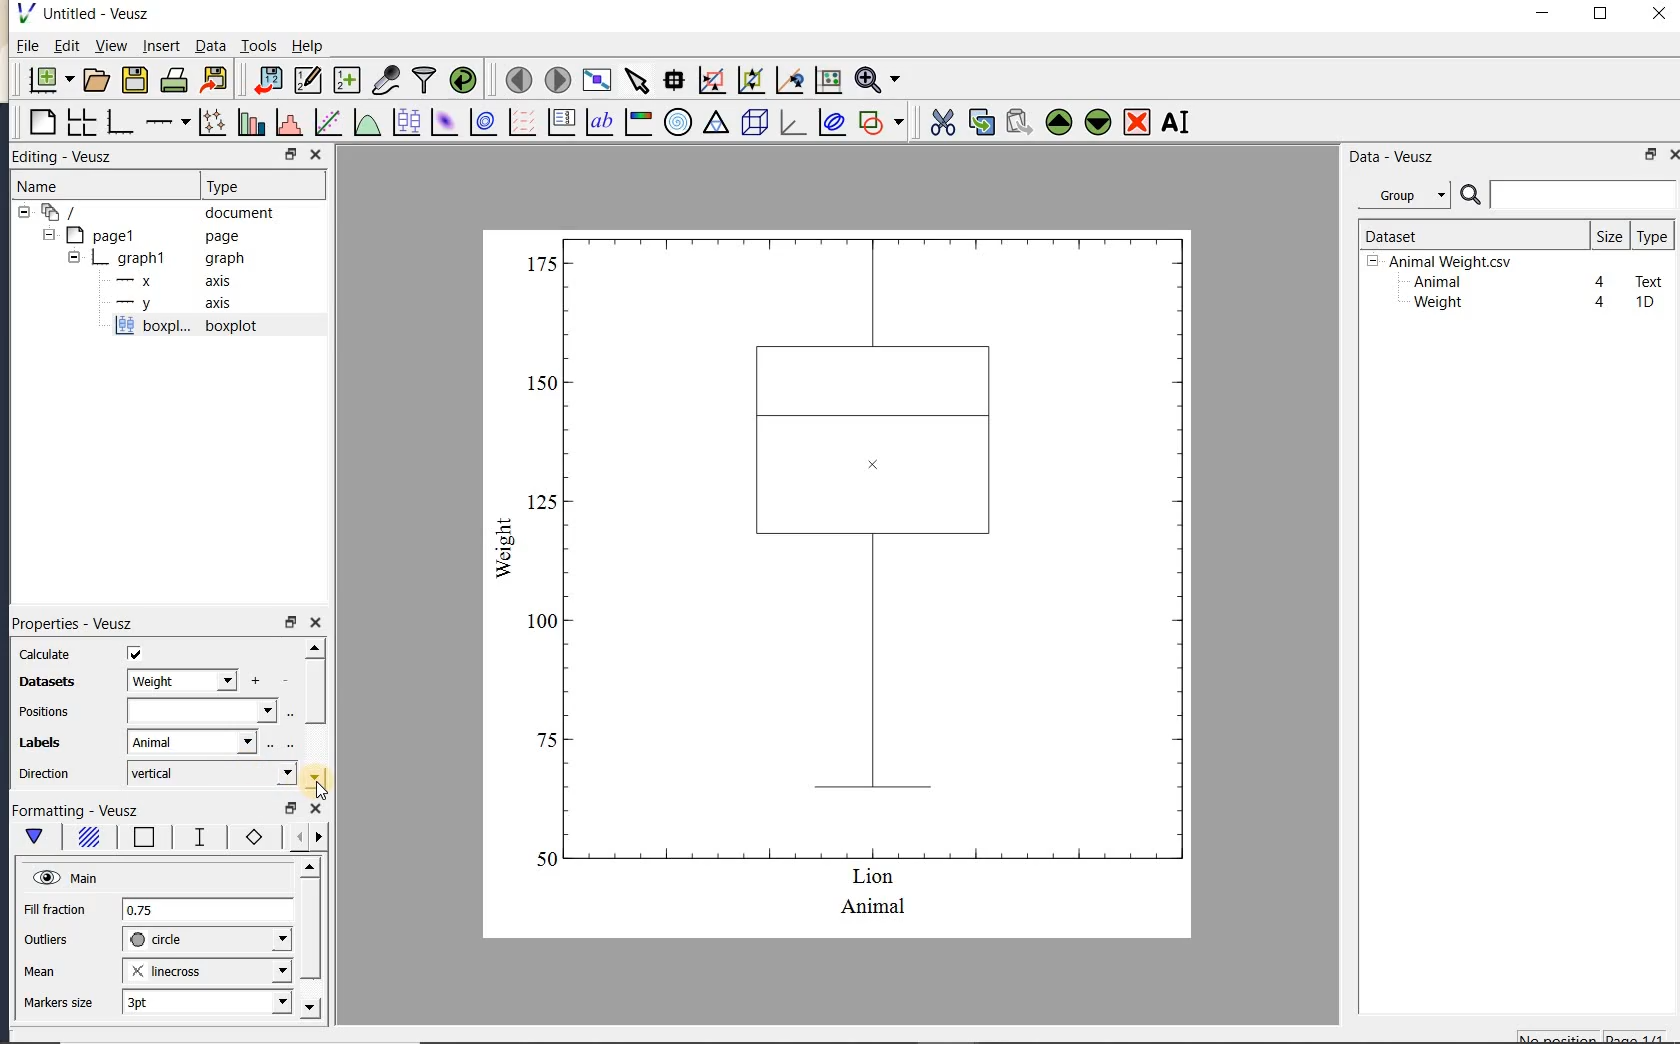 This screenshot has height=1044, width=1680. Describe the element at coordinates (37, 743) in the screenshot. I see `Labels` at that location.